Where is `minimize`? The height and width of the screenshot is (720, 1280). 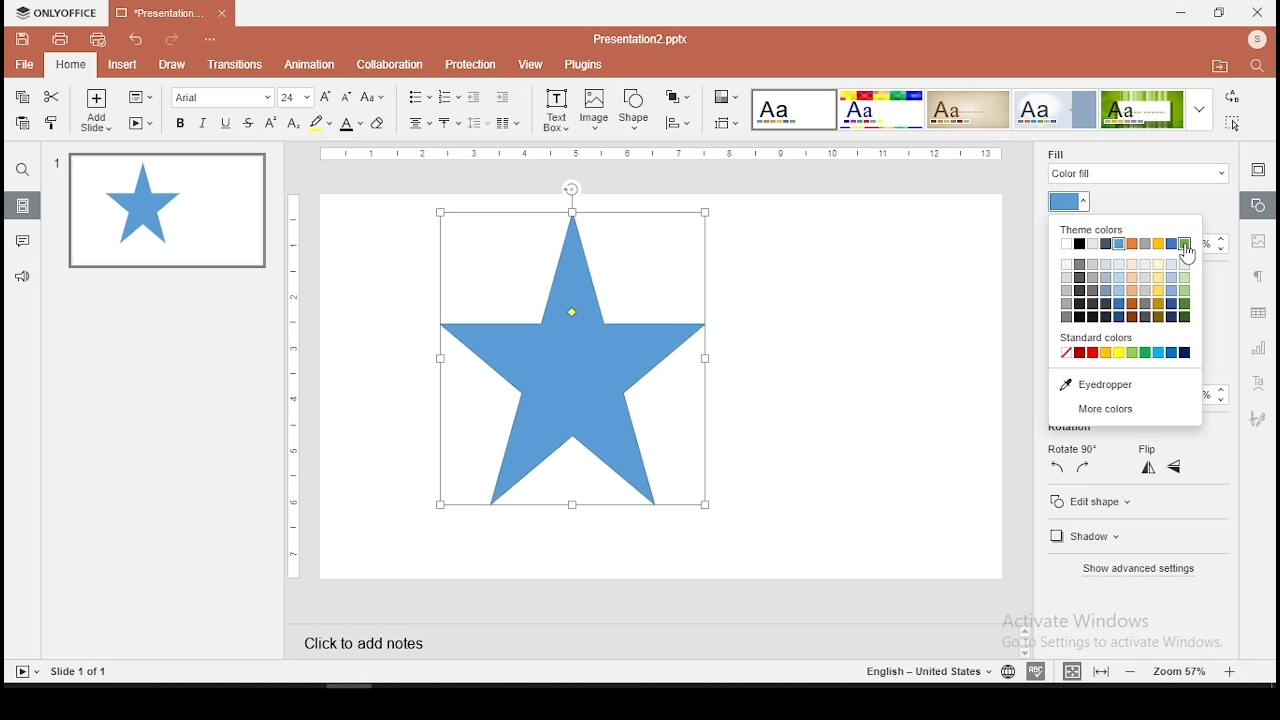 minimize is located at coordinates (1182, 14).